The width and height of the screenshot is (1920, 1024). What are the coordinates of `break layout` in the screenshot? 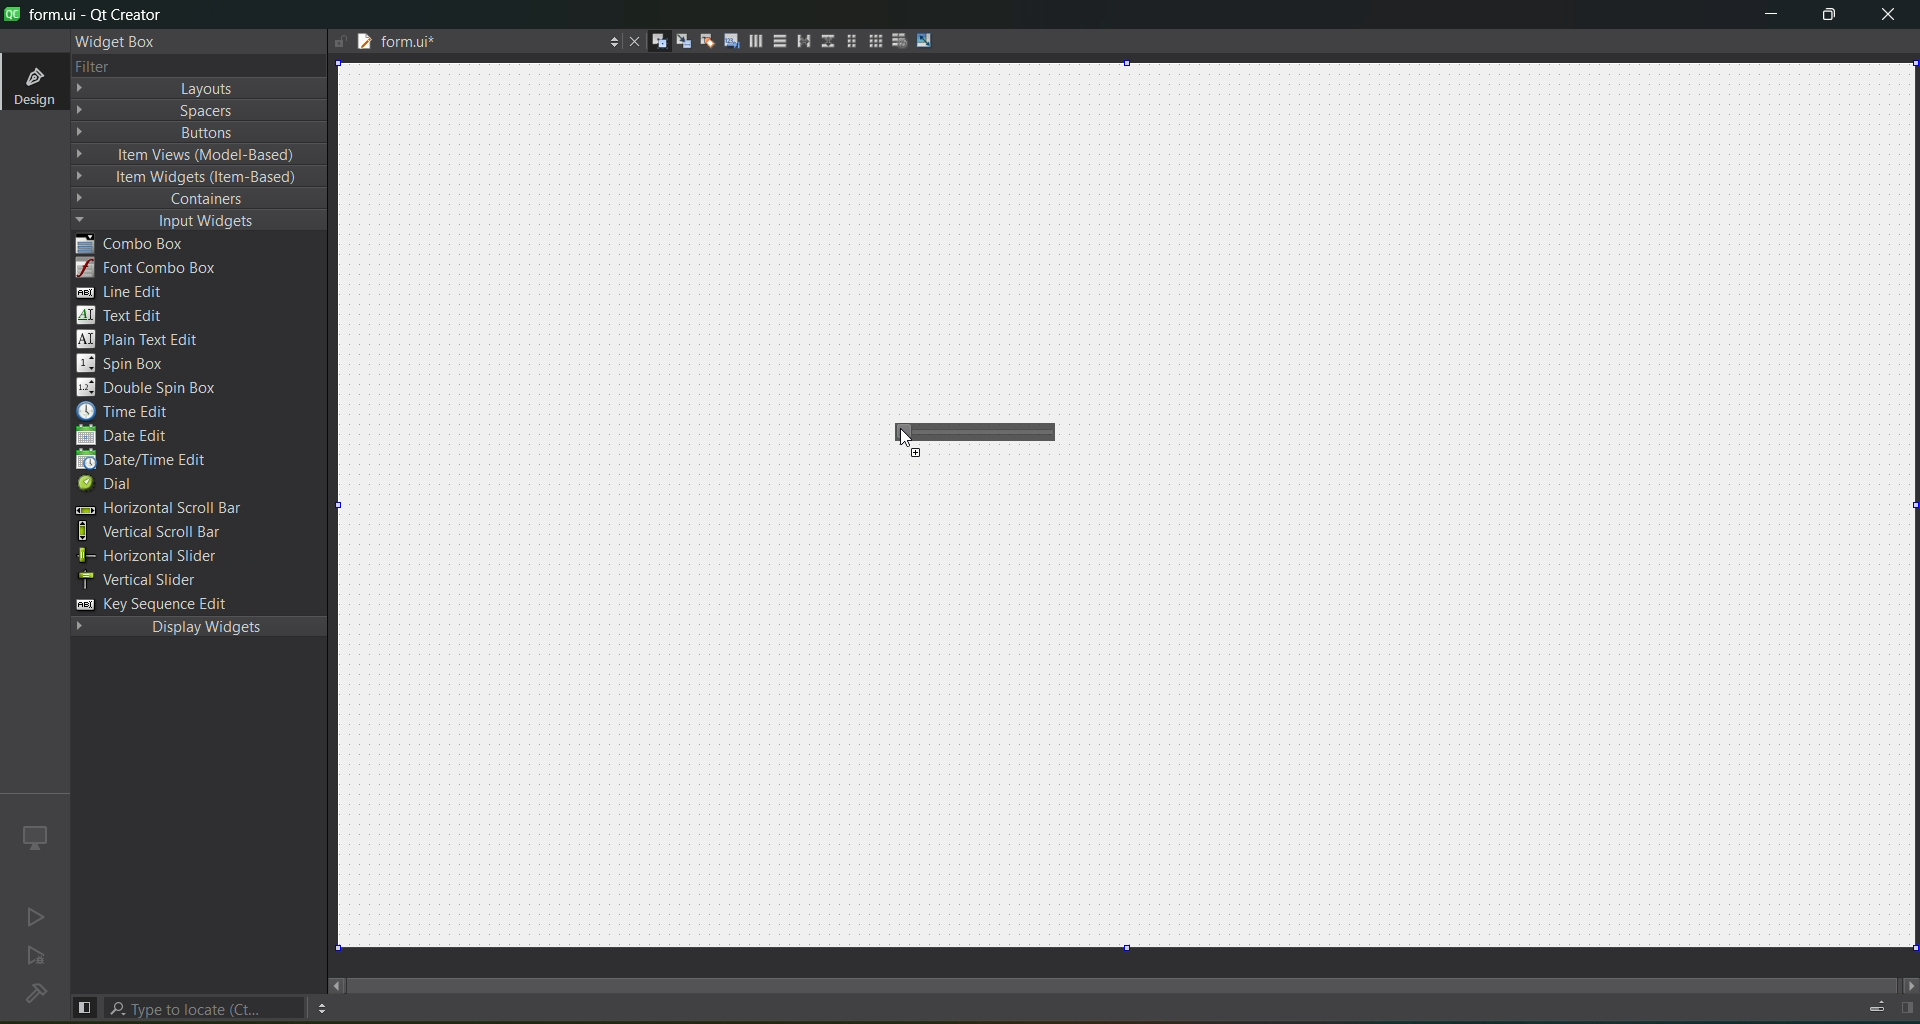 It's located at (902, 41).